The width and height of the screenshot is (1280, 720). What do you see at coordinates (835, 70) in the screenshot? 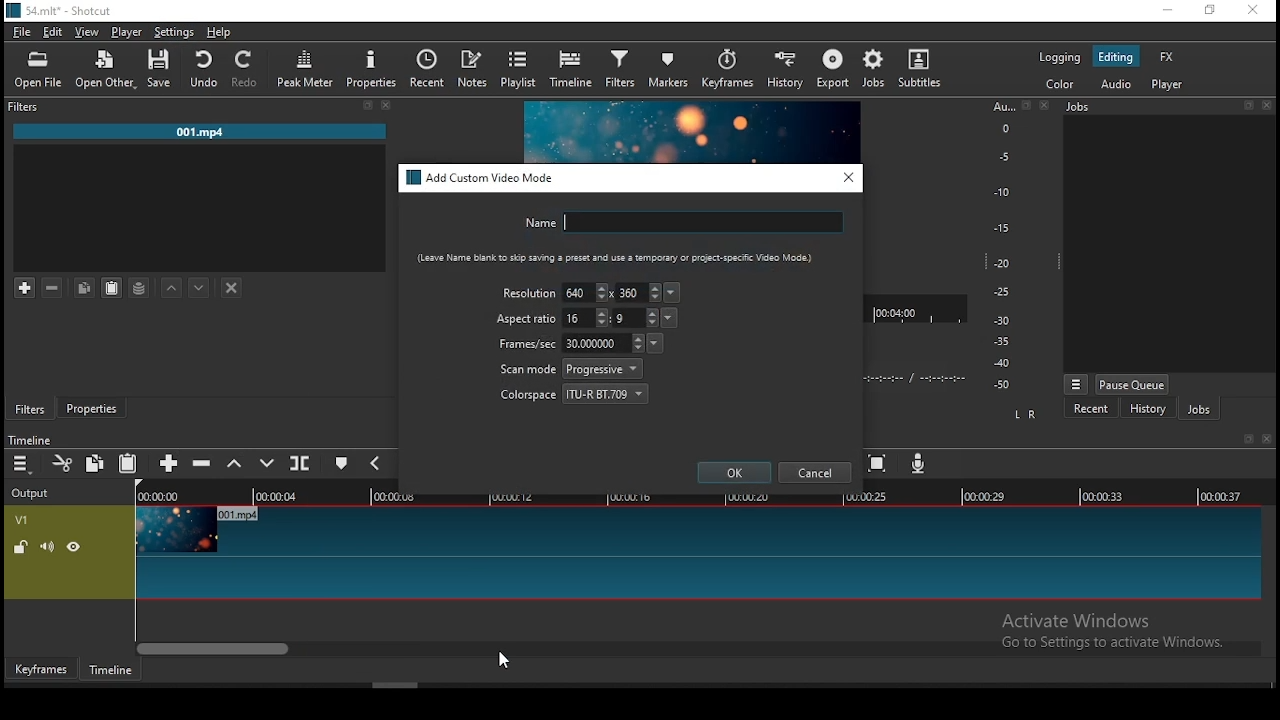
I see `export` at bounding box center [835, 70].